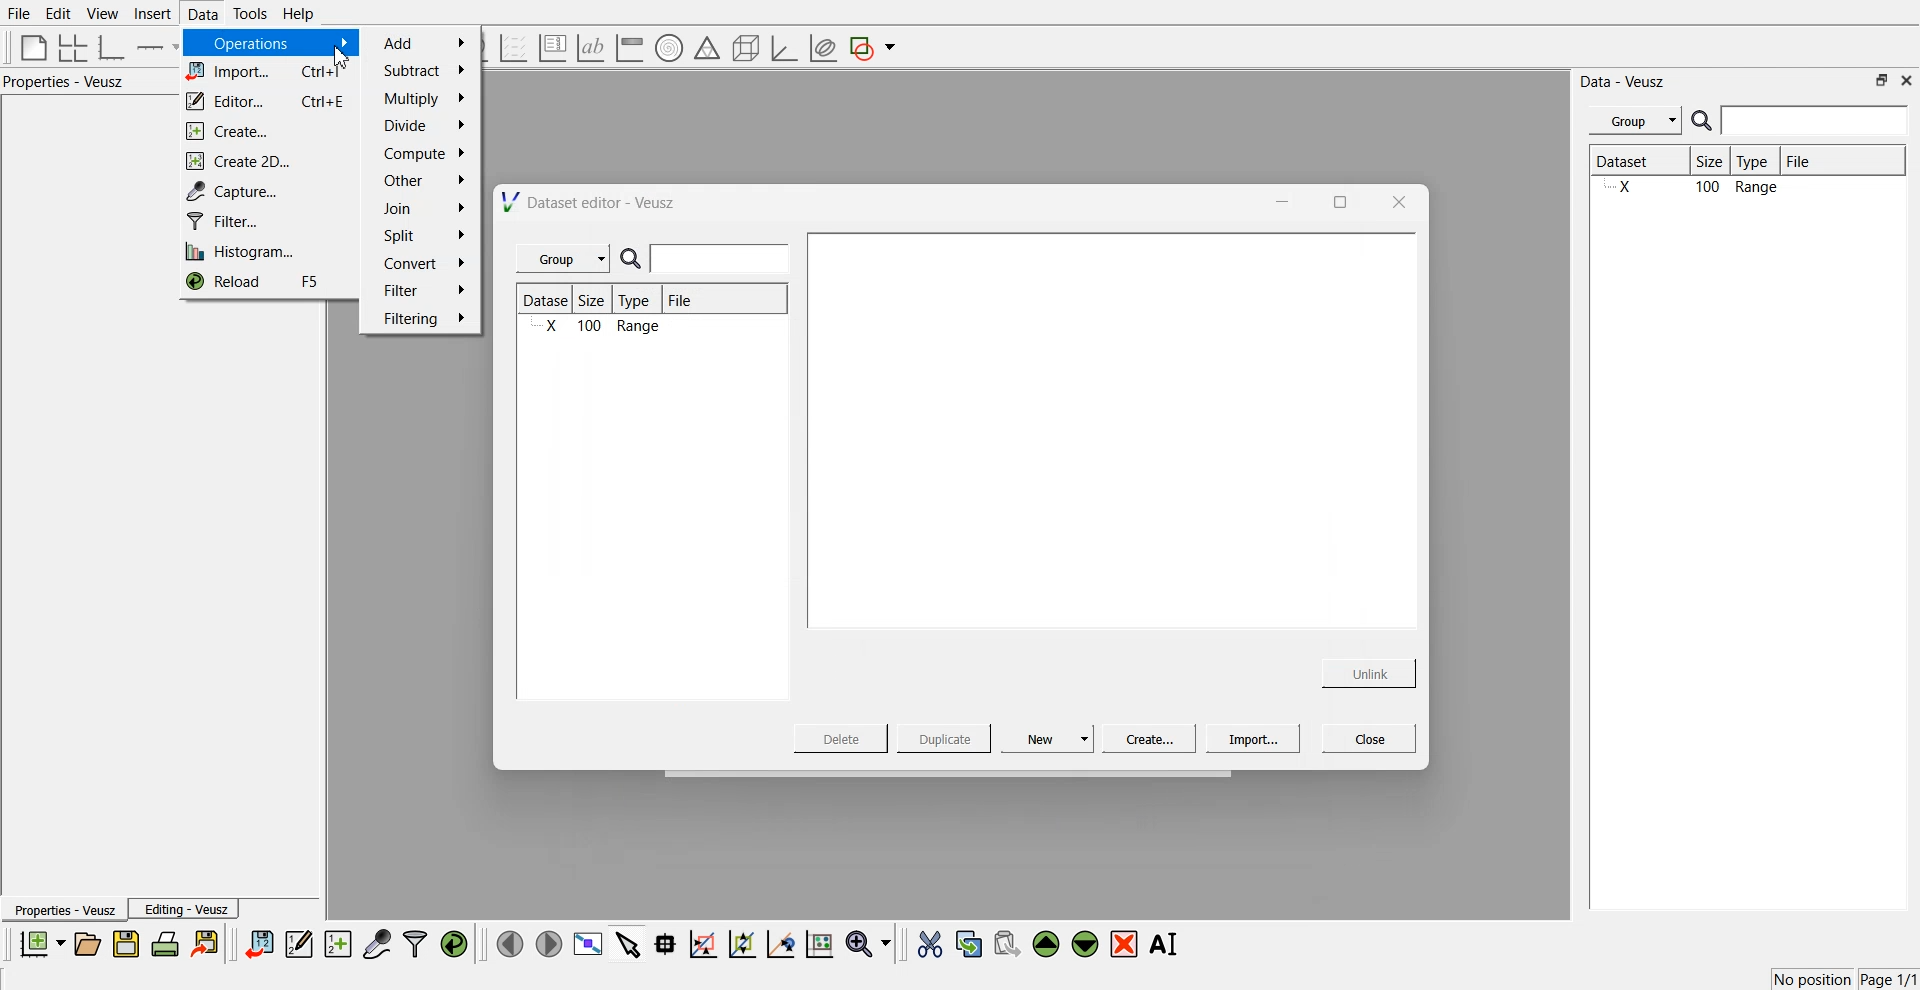 The image size is (1920, 990). I want to click on Create..., so click(1146, 738).